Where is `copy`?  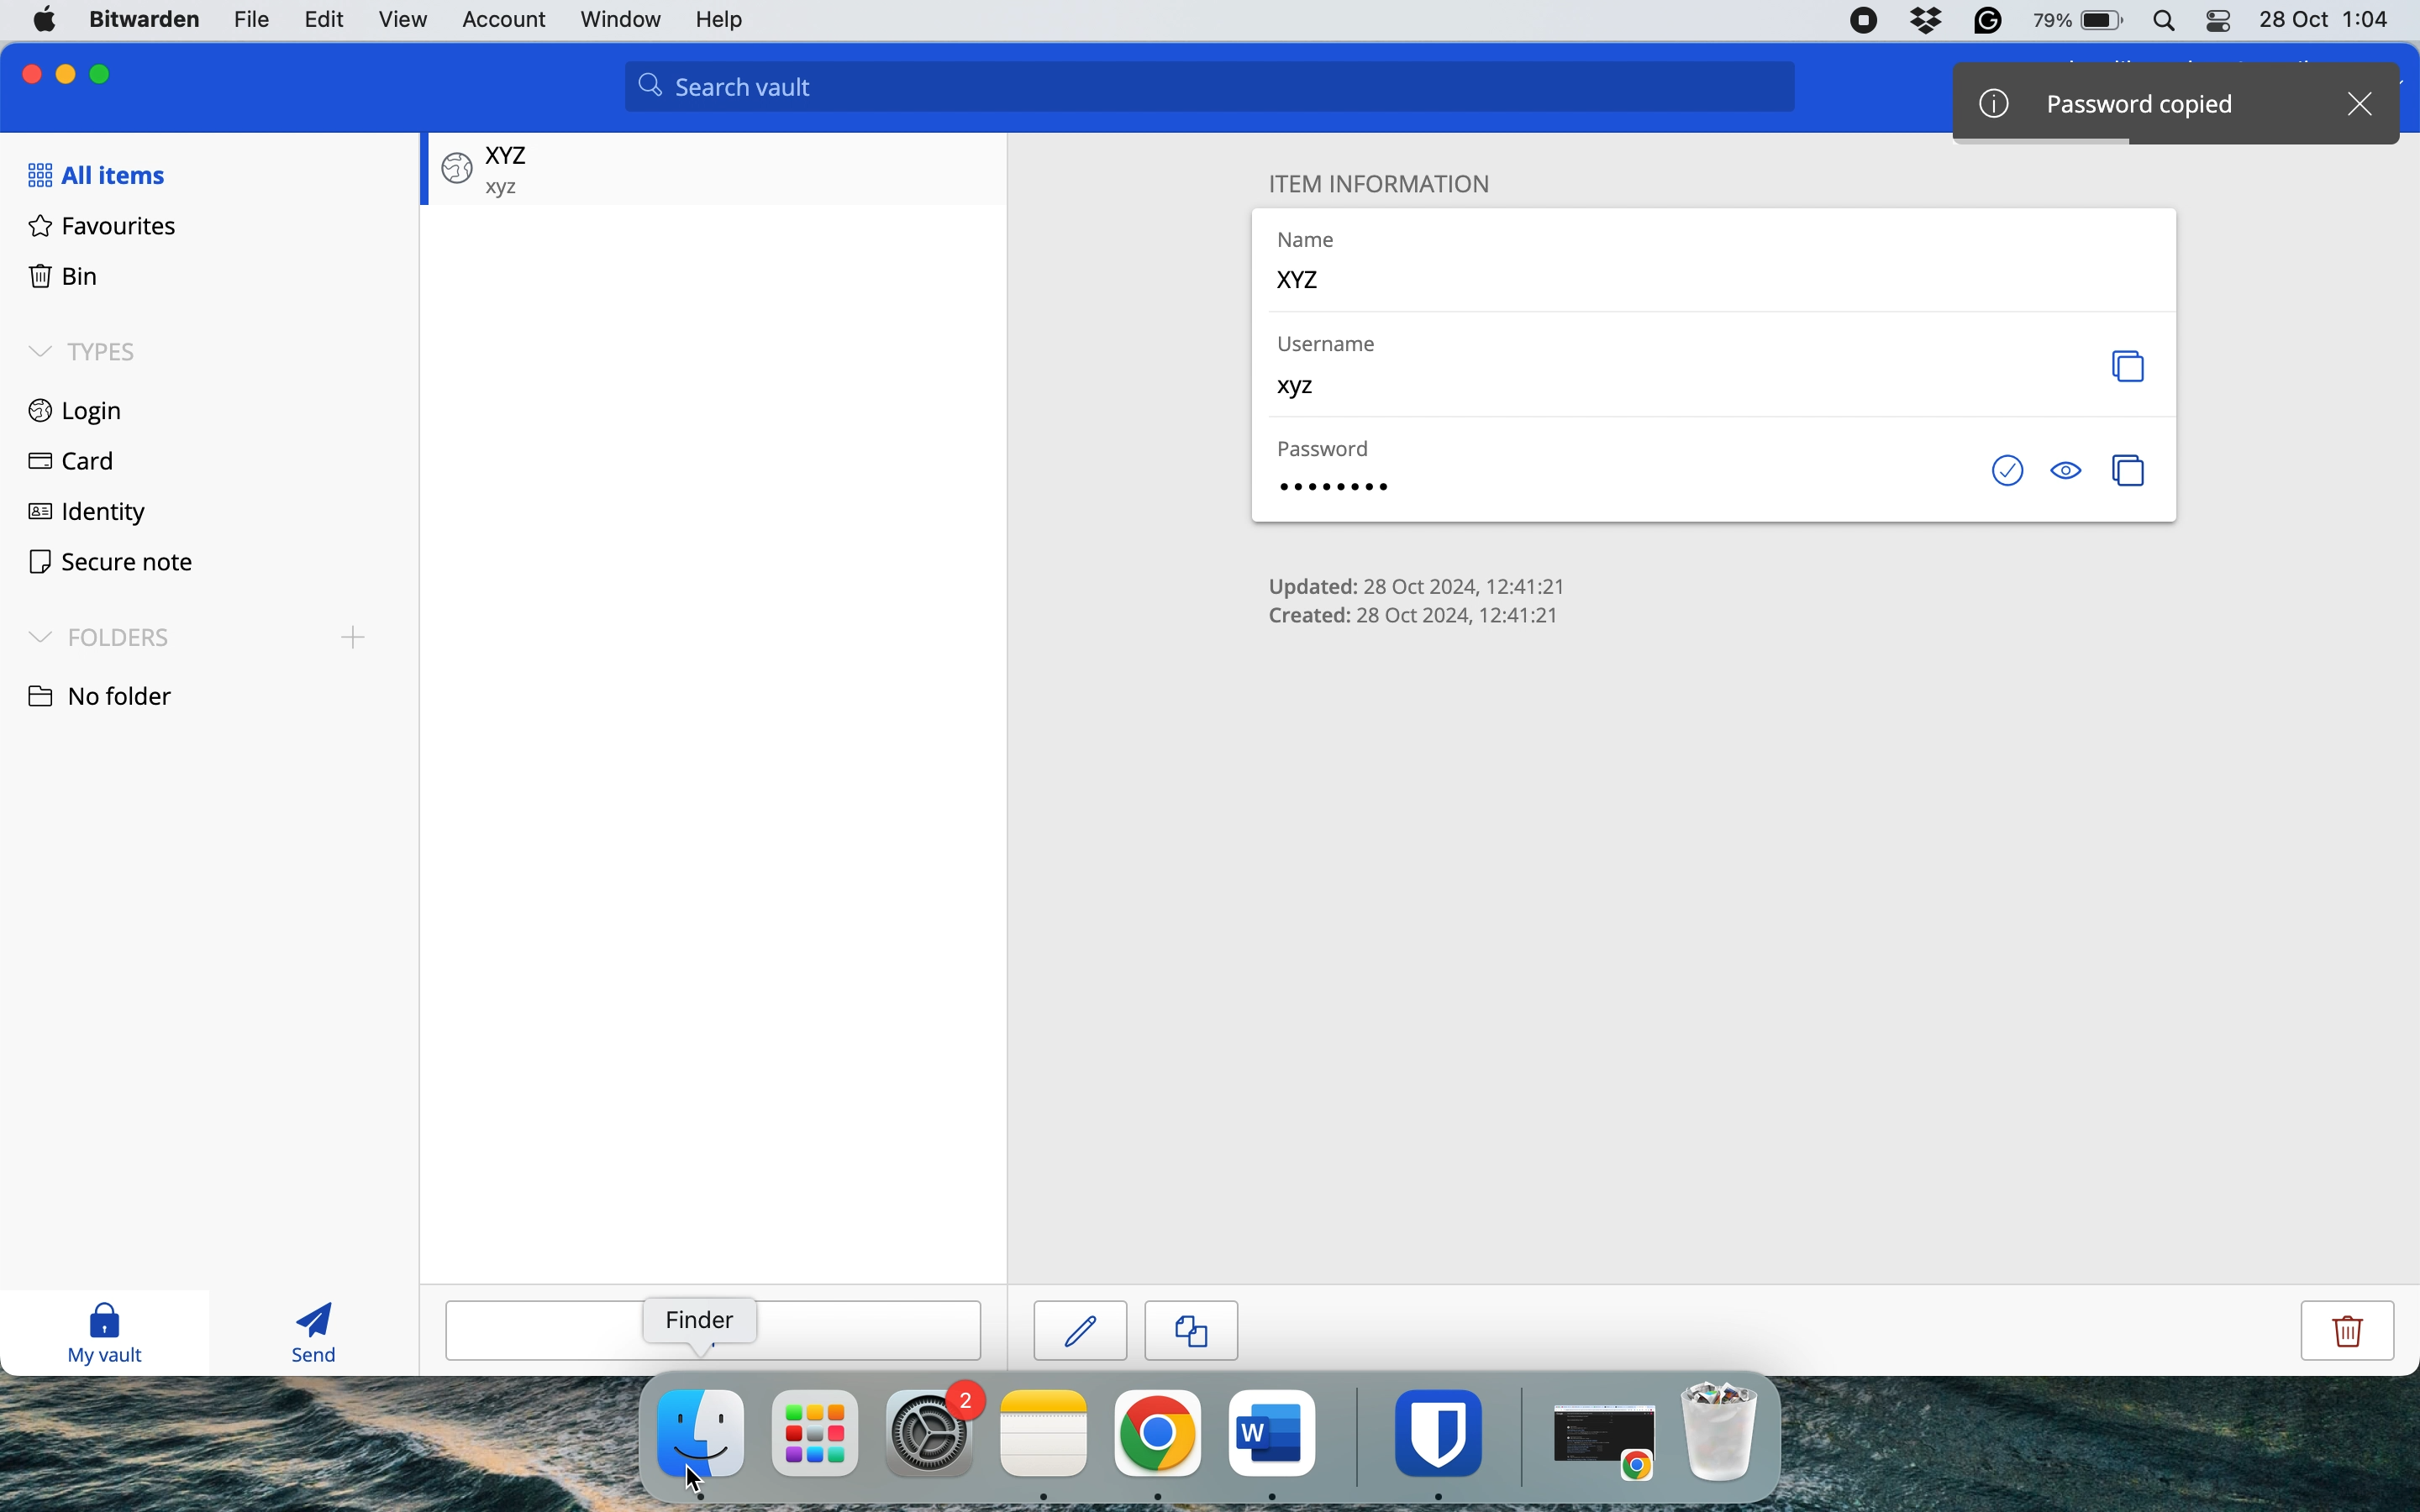
copy is located at coordinates (1194, 1330).